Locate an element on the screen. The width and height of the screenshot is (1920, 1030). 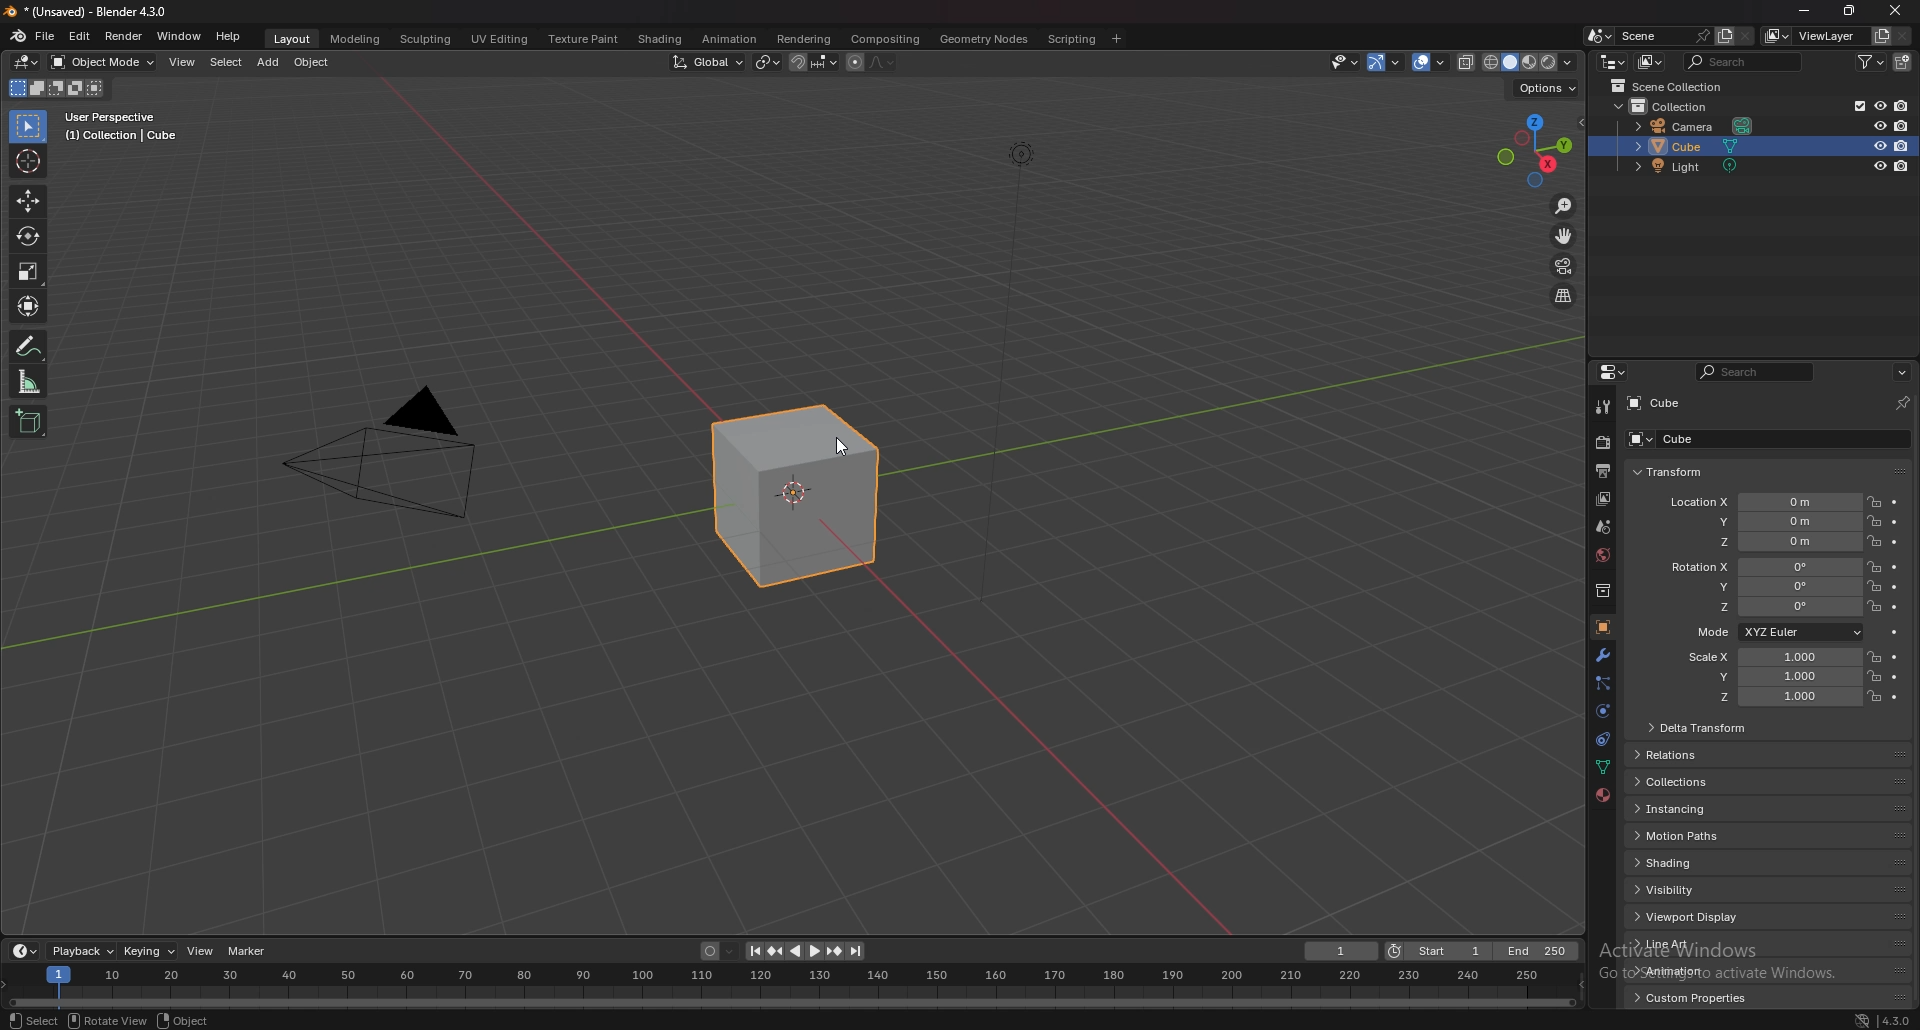
close is located at coordinates (1895, 12).